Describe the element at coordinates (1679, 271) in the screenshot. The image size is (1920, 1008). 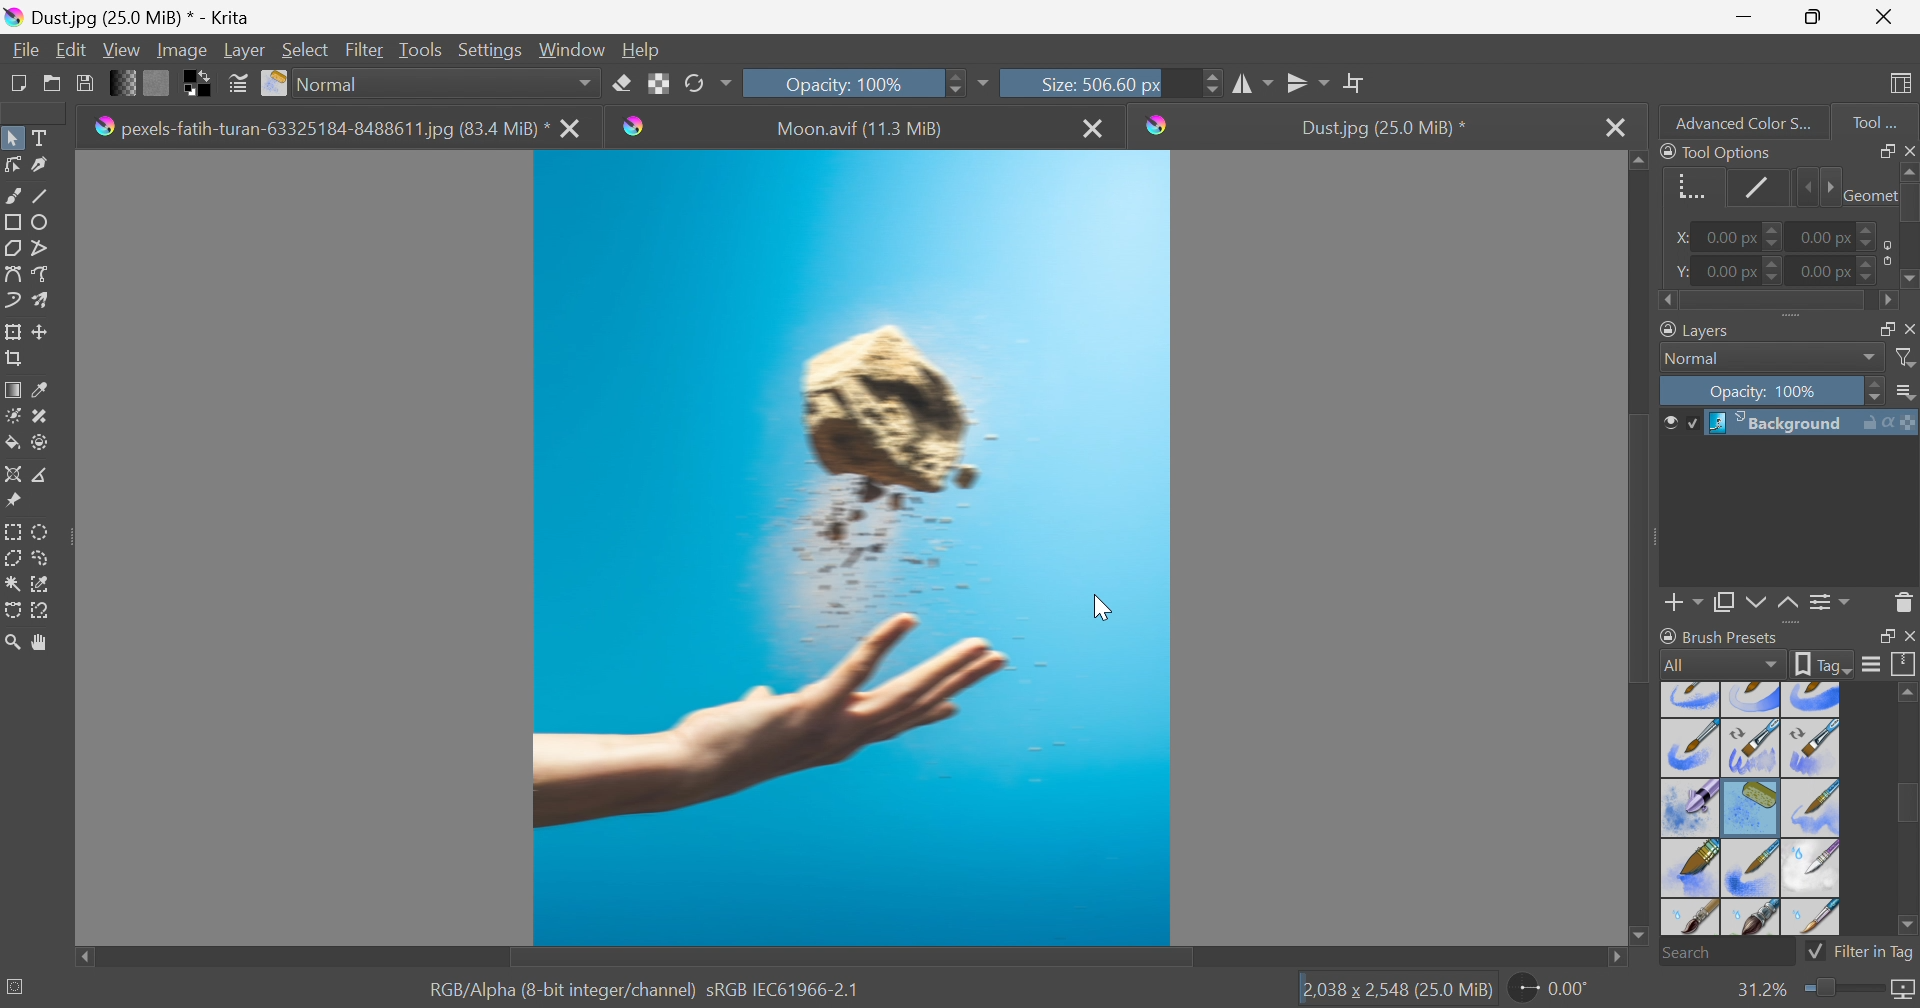
I see `Y:` at that location.